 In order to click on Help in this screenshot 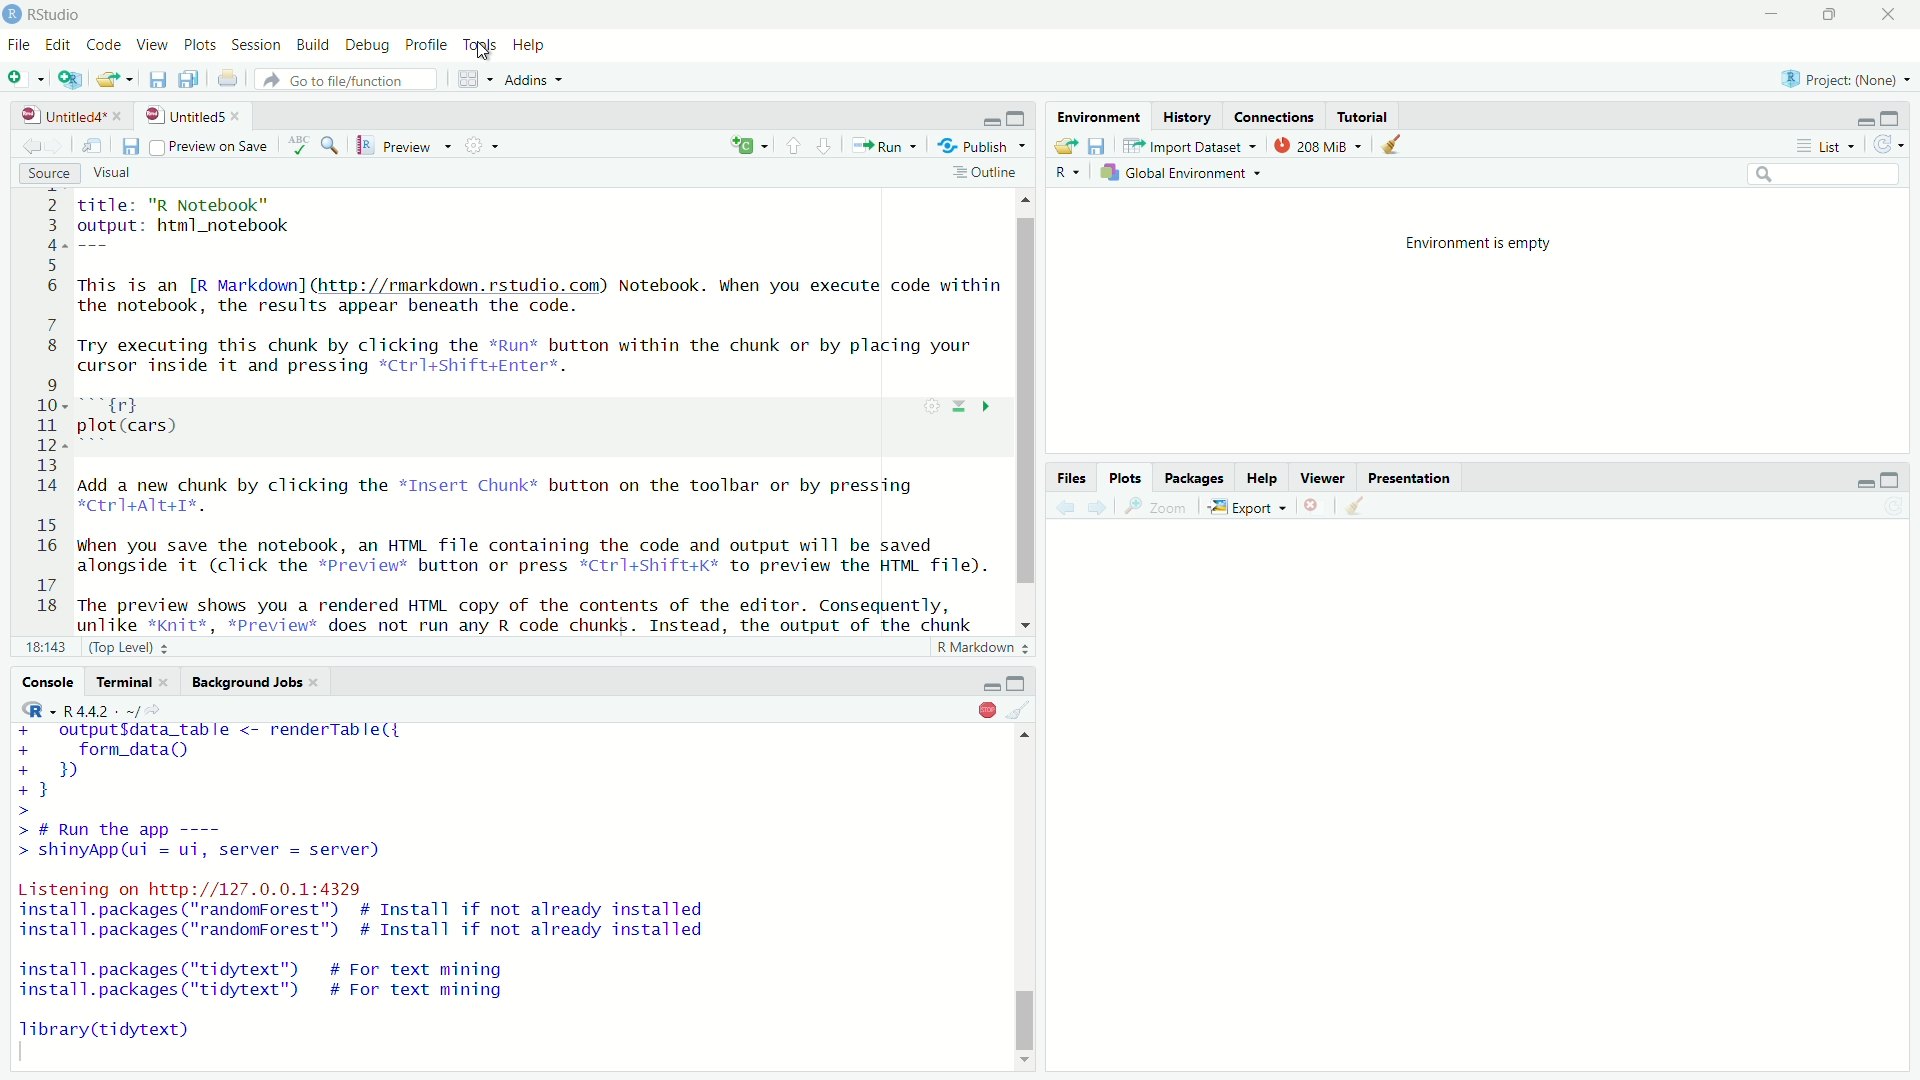, I will do `click(1265, 480)`.